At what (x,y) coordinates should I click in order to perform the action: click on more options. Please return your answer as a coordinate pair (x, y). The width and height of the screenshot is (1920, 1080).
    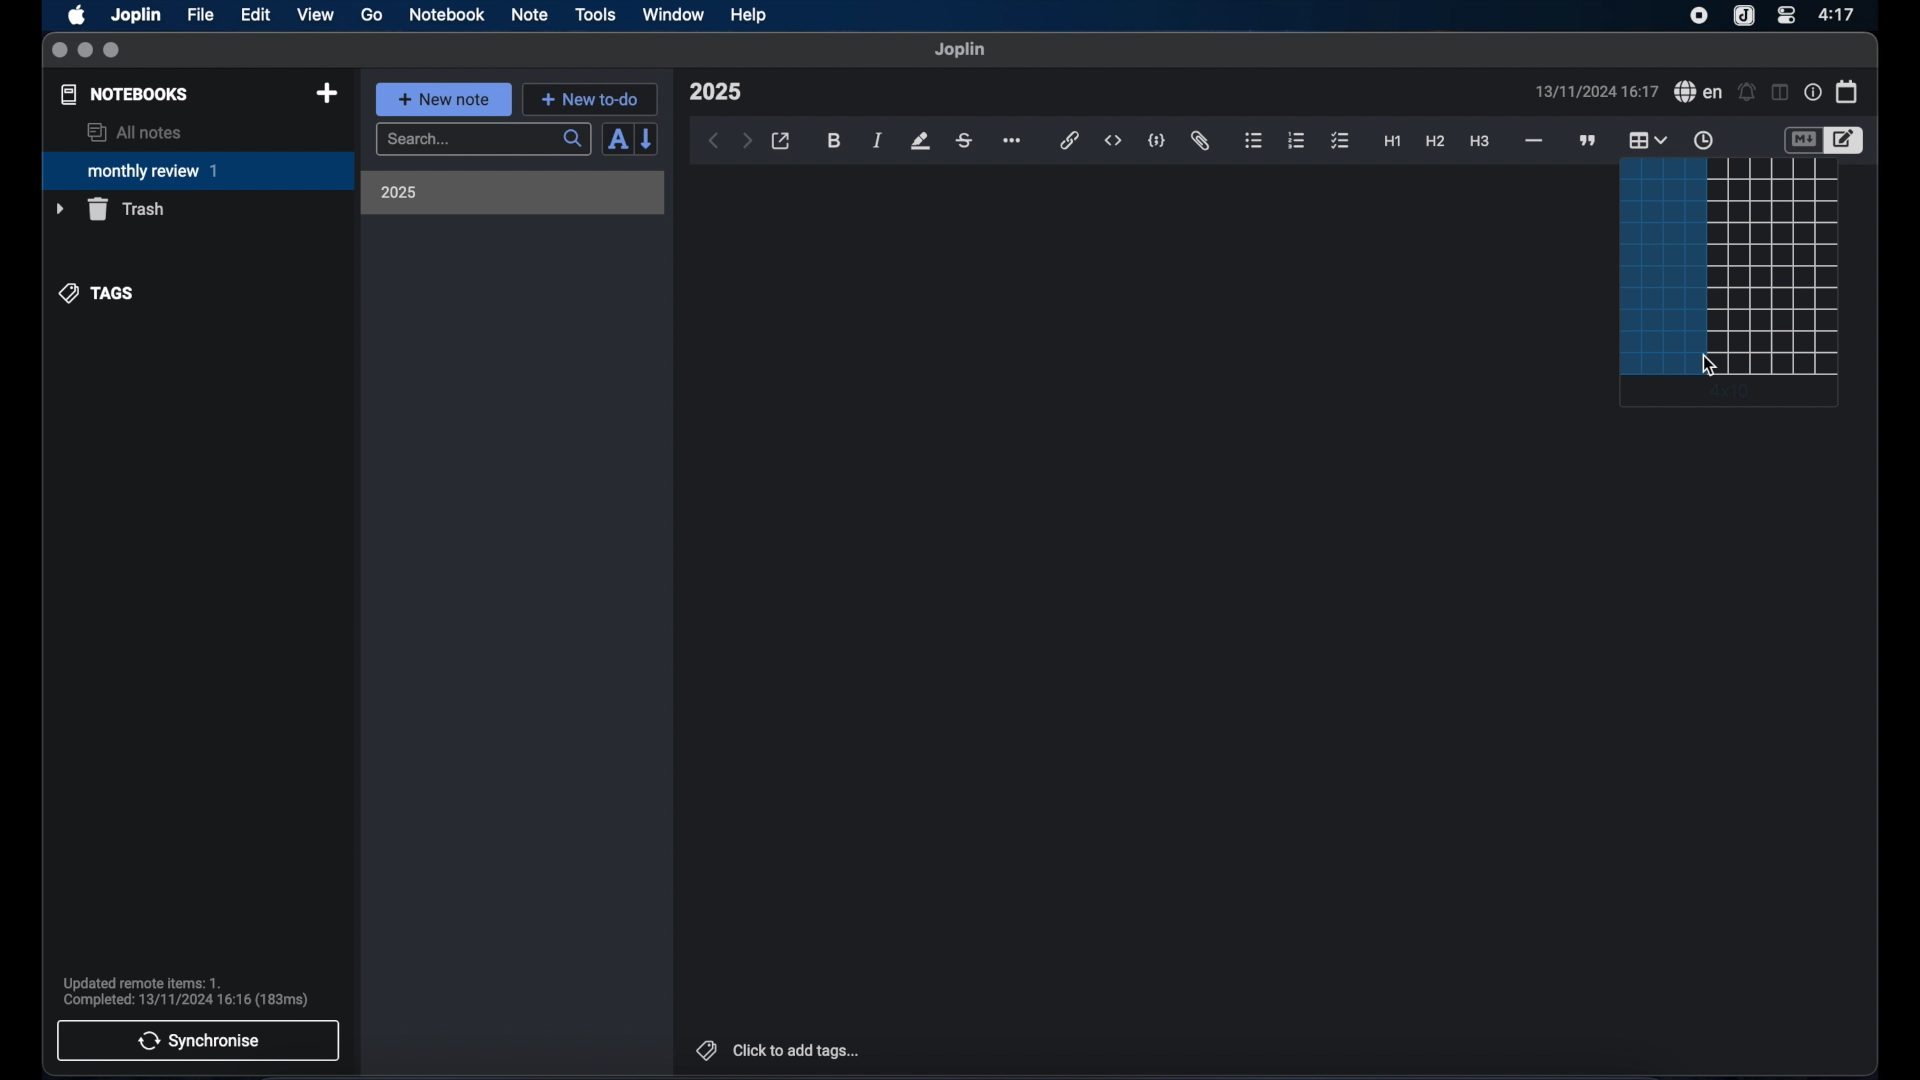
    Looking at the image, I should click on (1014, 142).